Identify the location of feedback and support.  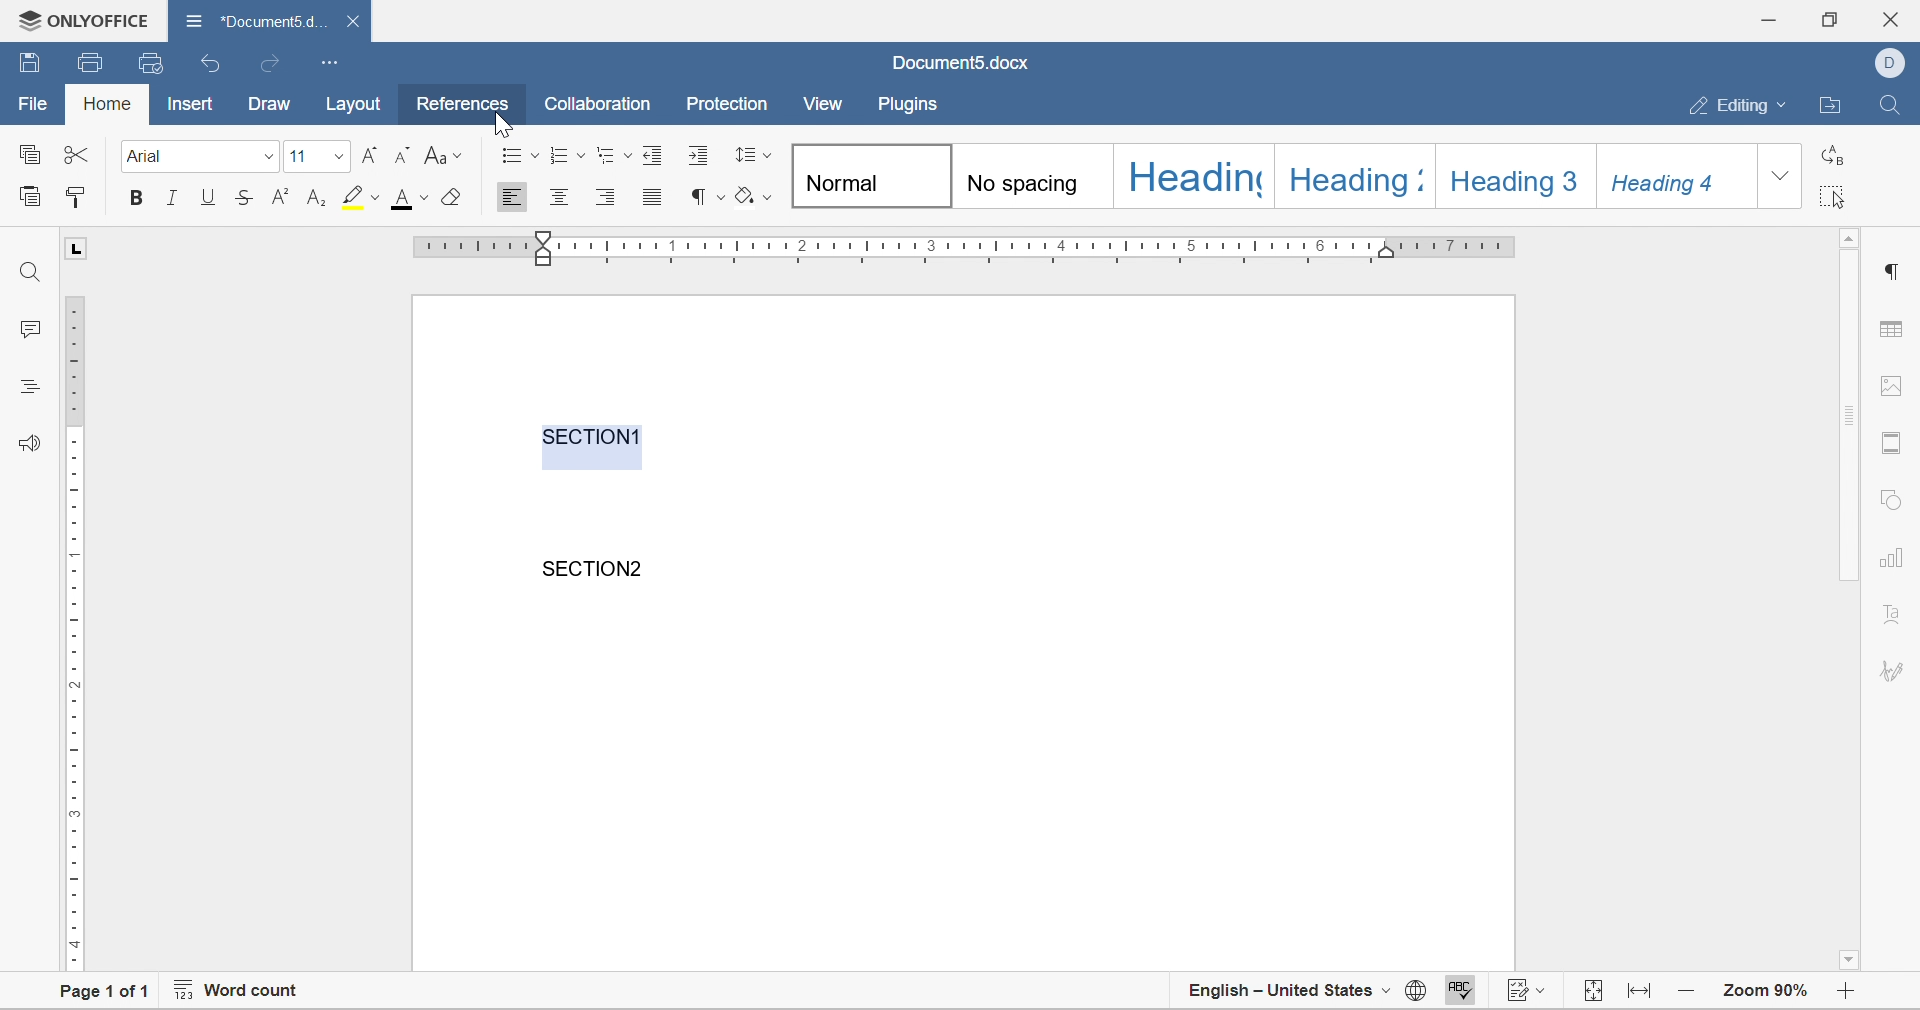
(31, 441).